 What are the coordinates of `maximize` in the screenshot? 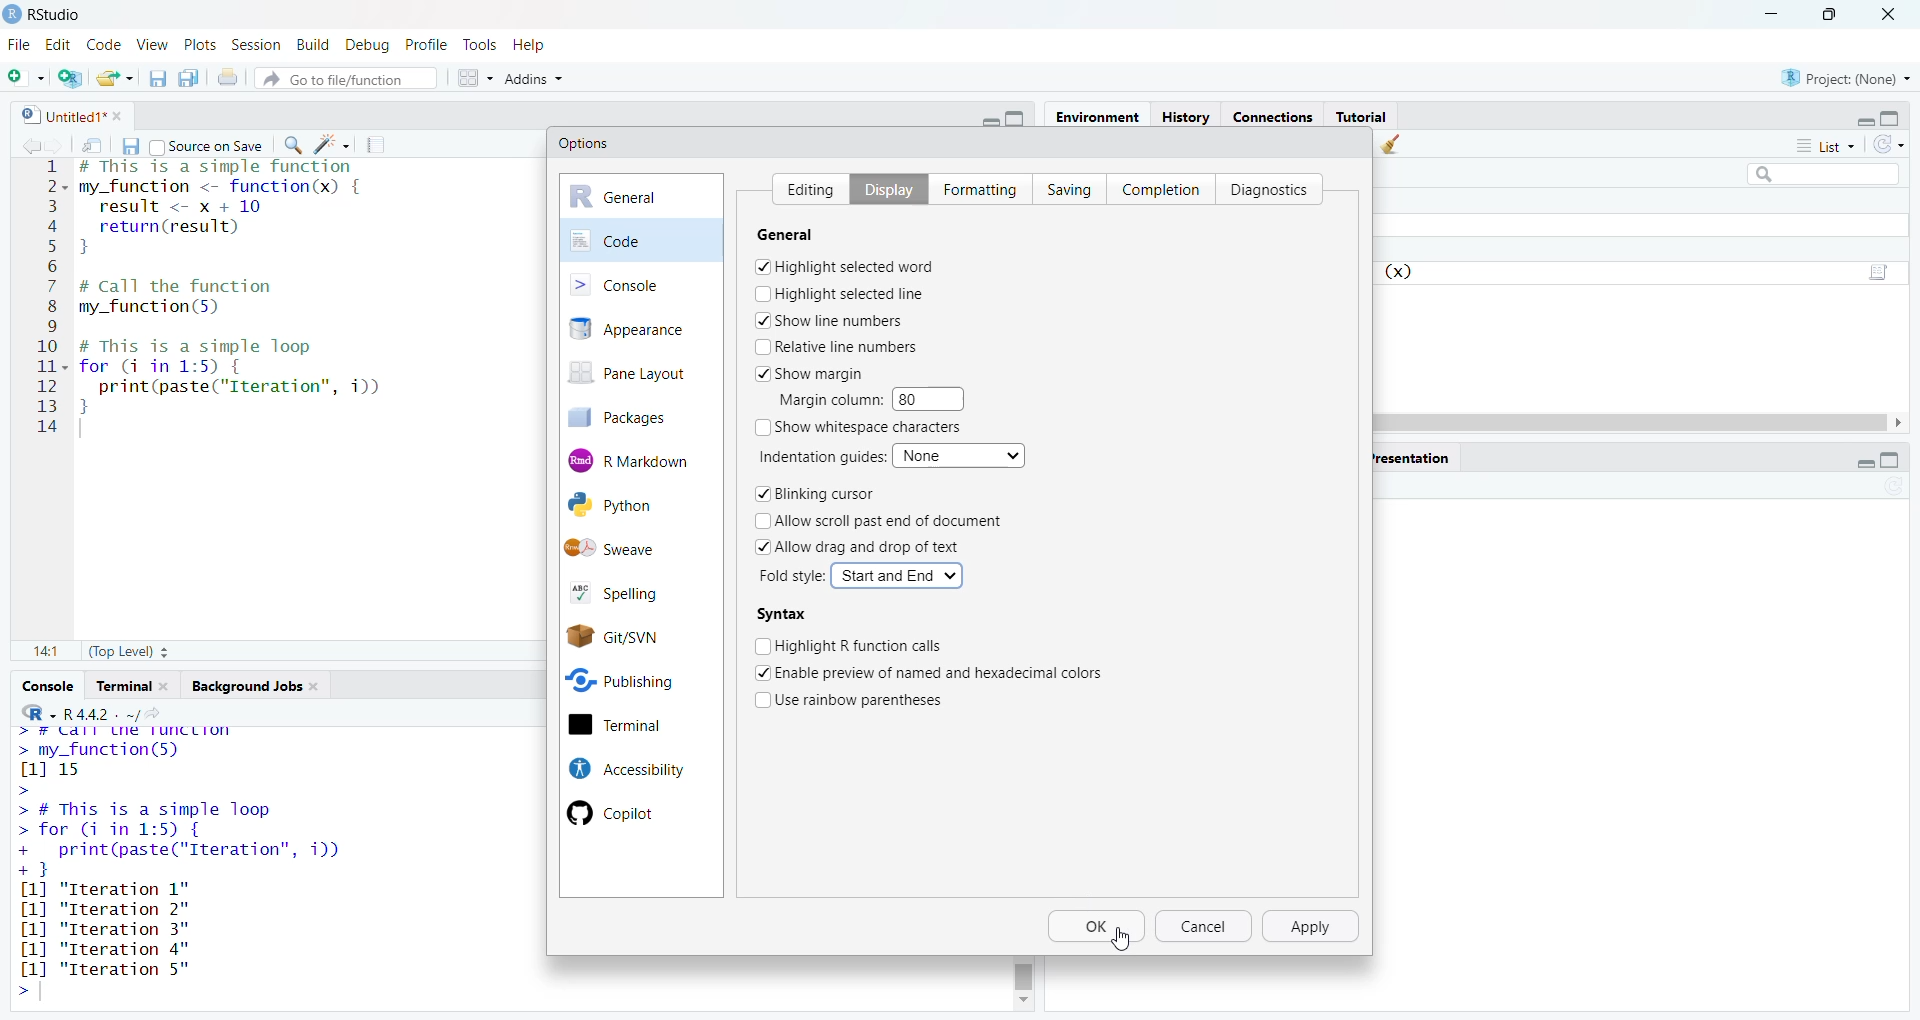 It's located at (1830, 13).